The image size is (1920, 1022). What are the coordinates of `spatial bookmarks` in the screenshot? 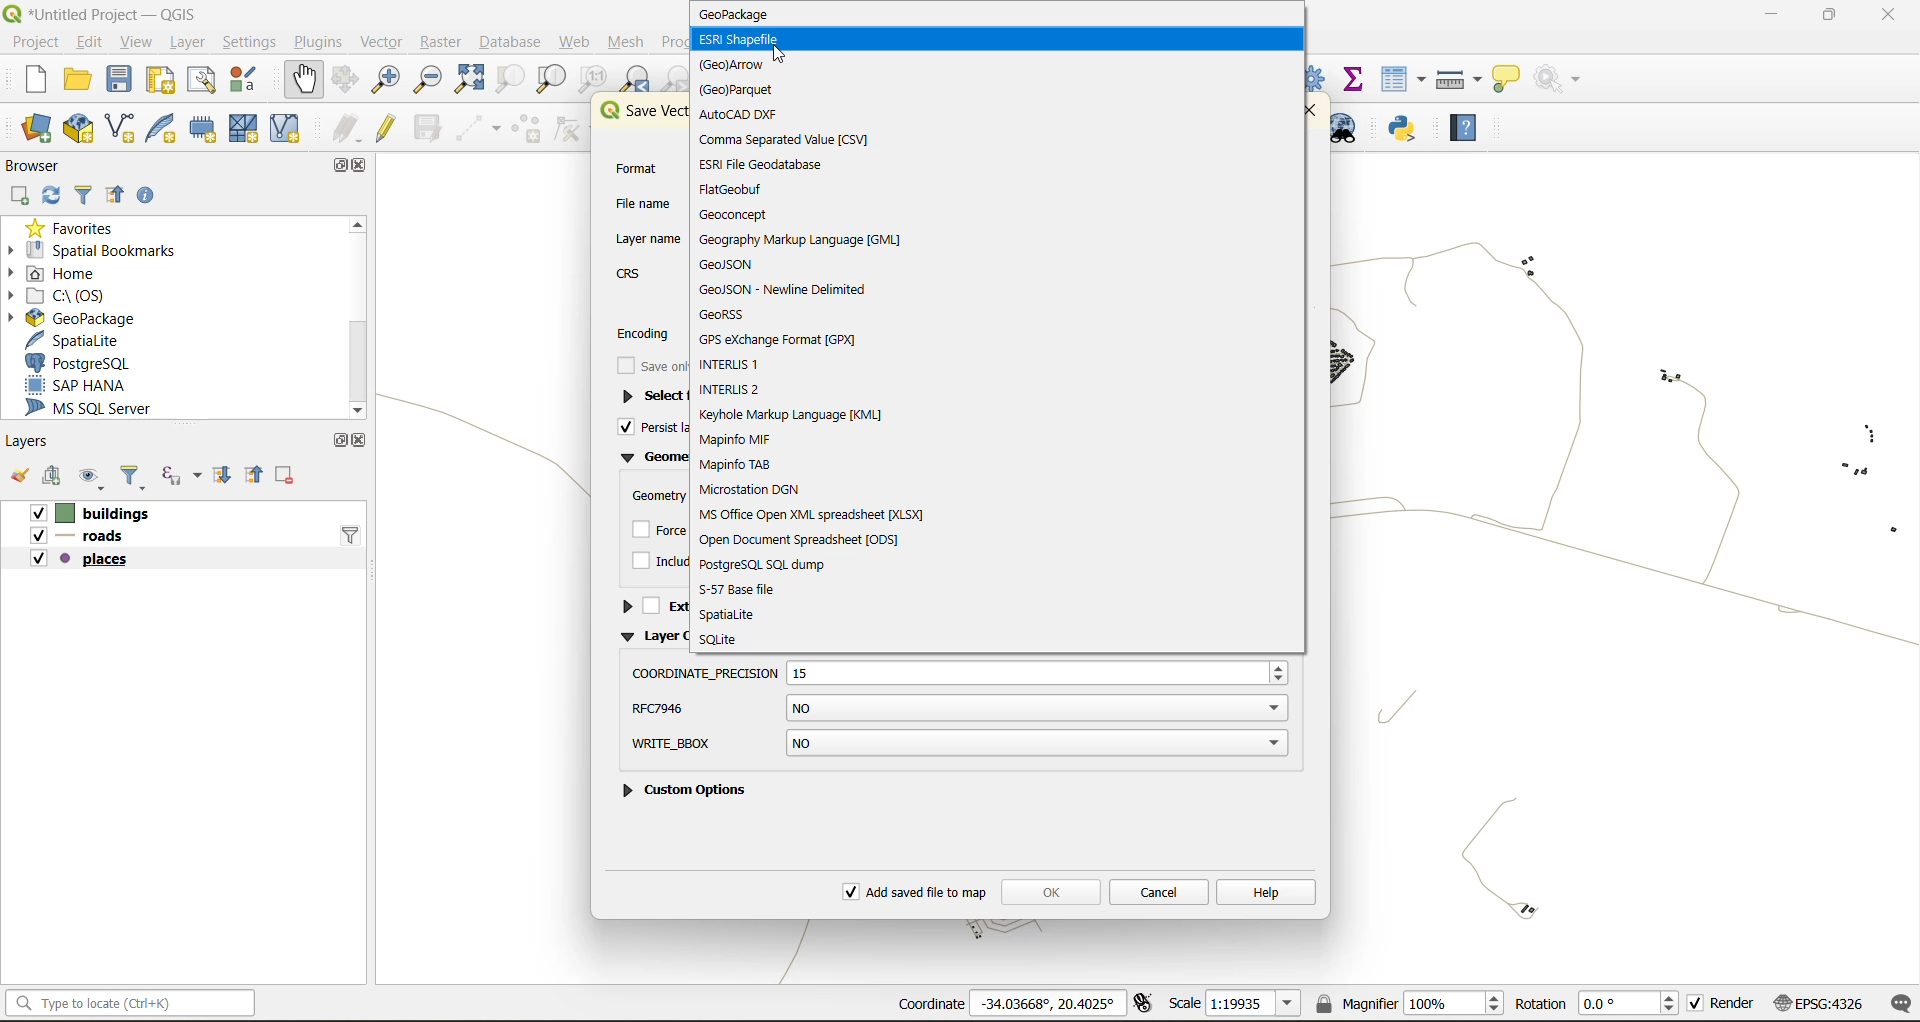 It's located at (94, 251).